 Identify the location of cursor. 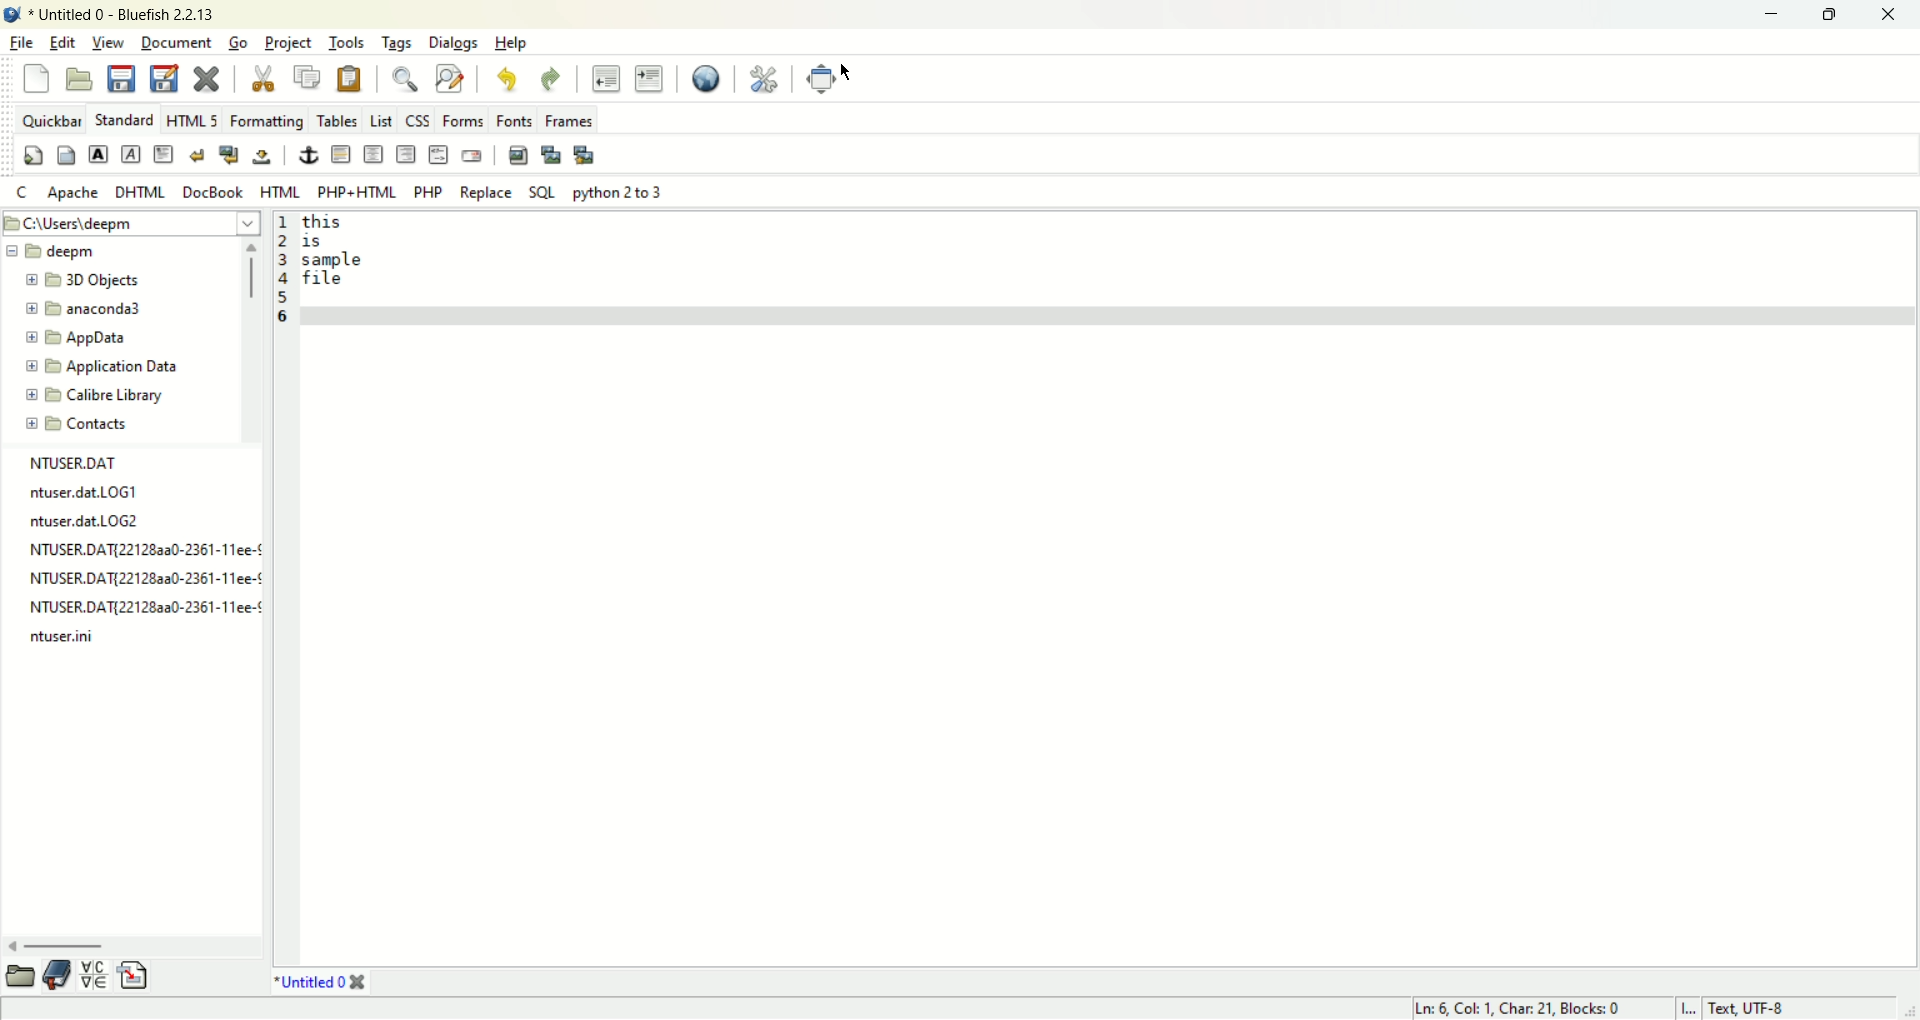
(845, 74).